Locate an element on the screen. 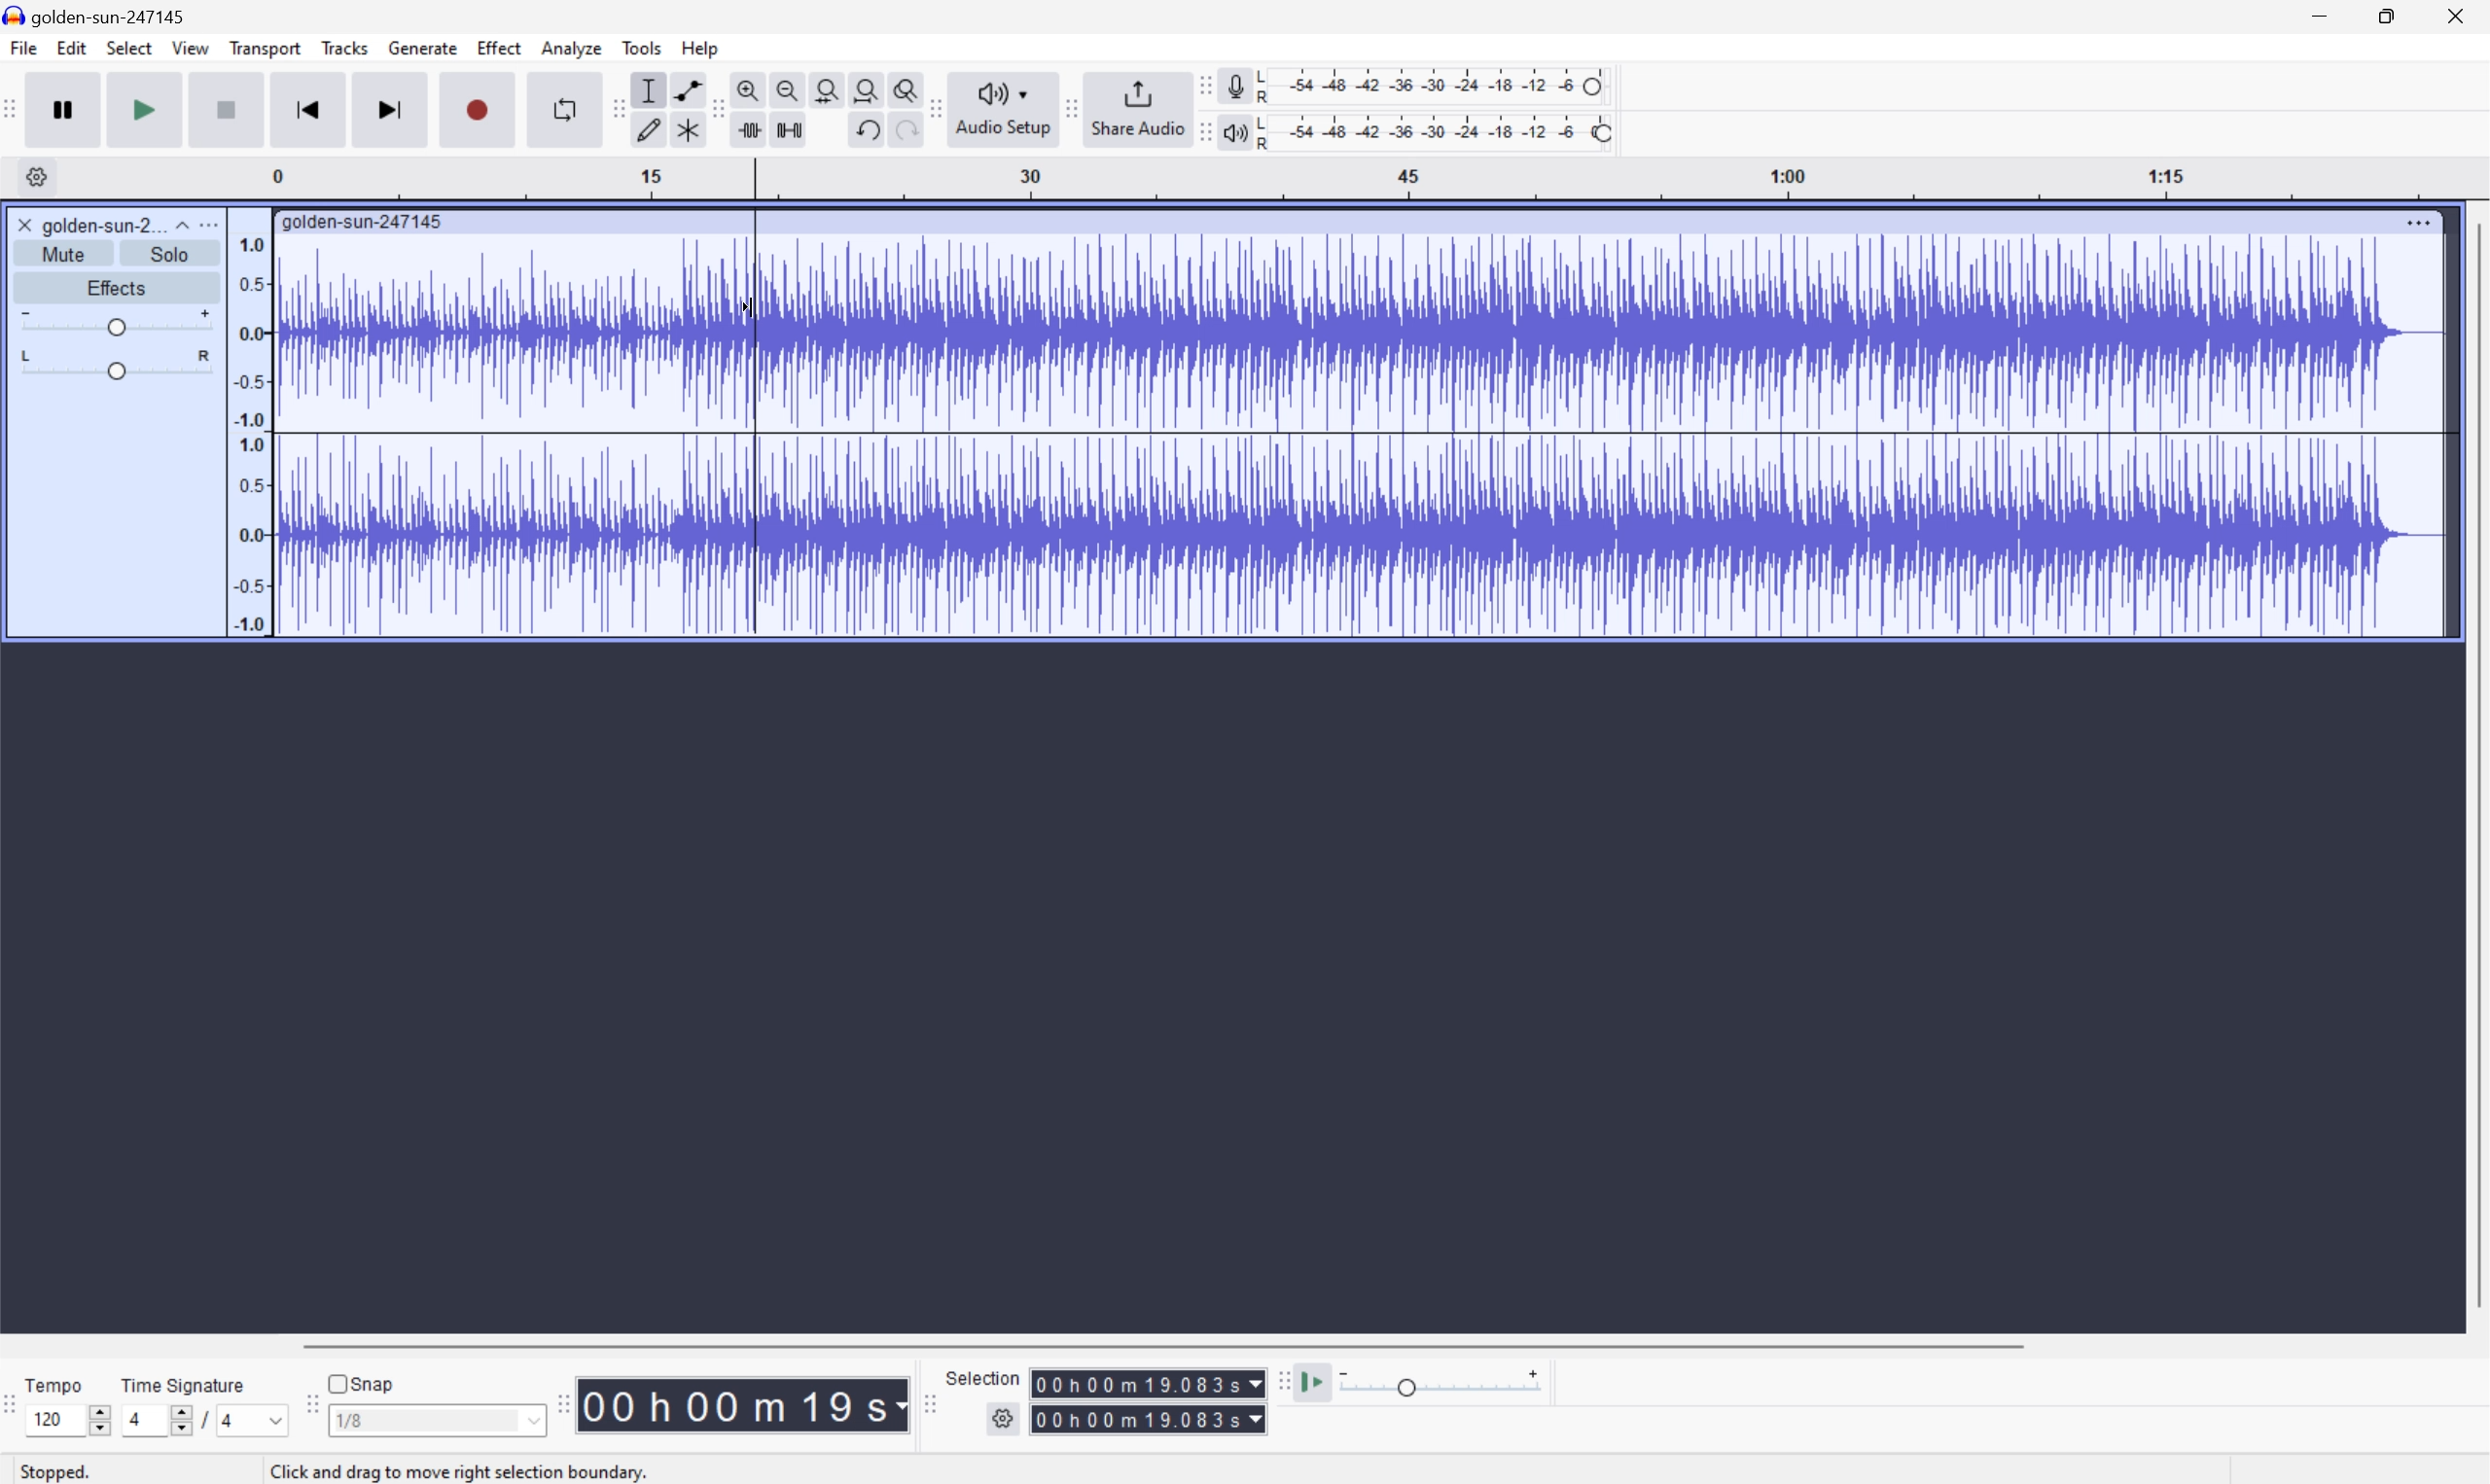 Image resolution: width=2490 pixels, height=1484 pixels. Effect is located at coordinates (500, 48).